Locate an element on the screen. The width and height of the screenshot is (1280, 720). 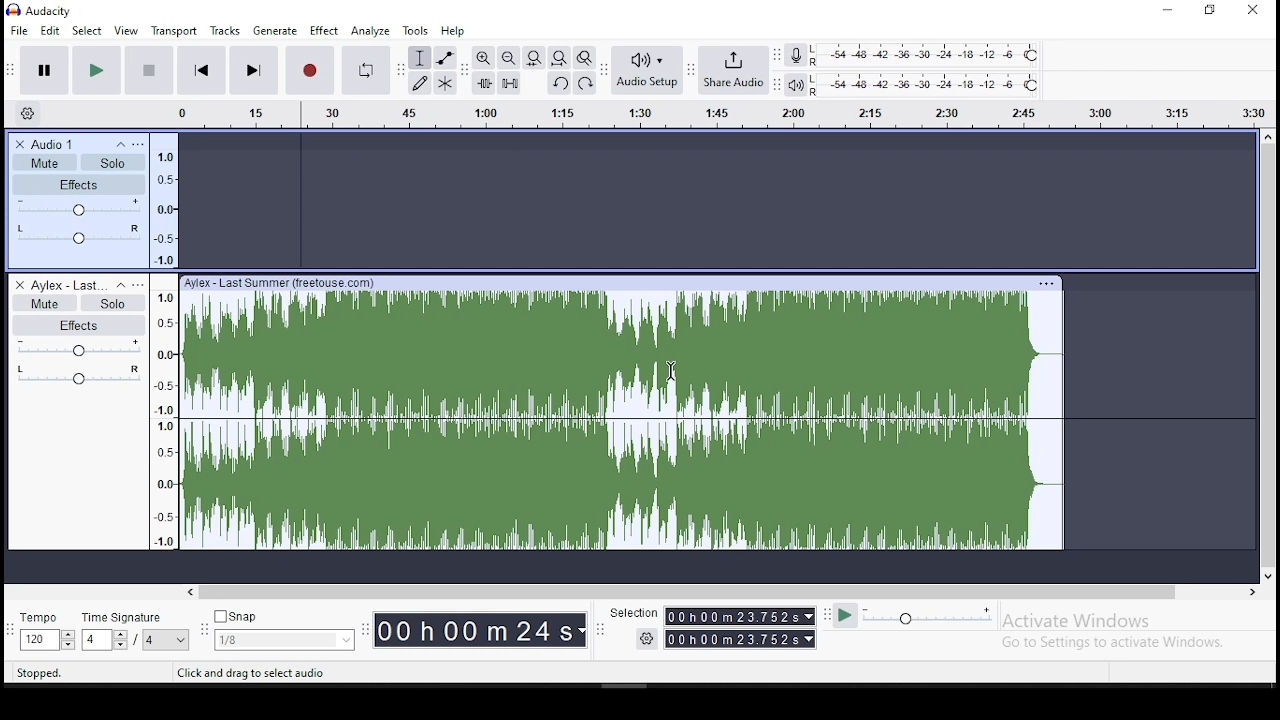
snap is located at coordinates (286, 631).